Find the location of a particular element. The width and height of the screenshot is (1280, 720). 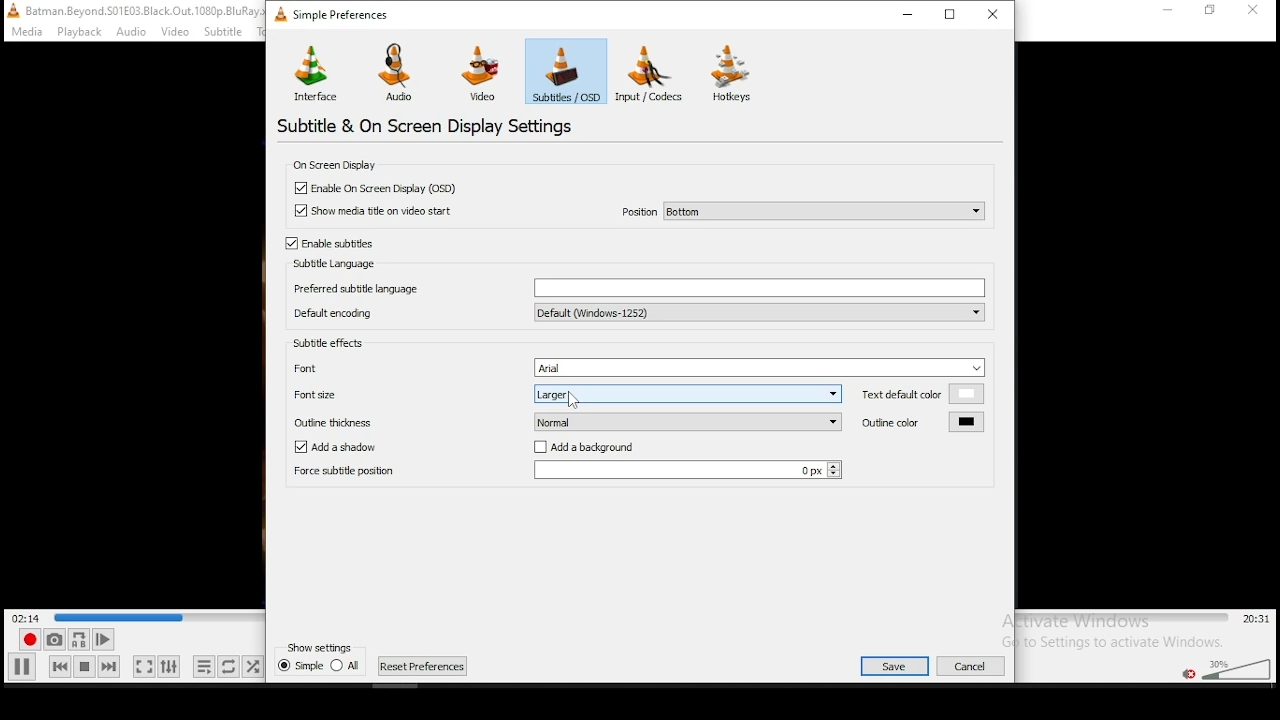

checkbox: enable subtitles is located at coordinates (329, 243).